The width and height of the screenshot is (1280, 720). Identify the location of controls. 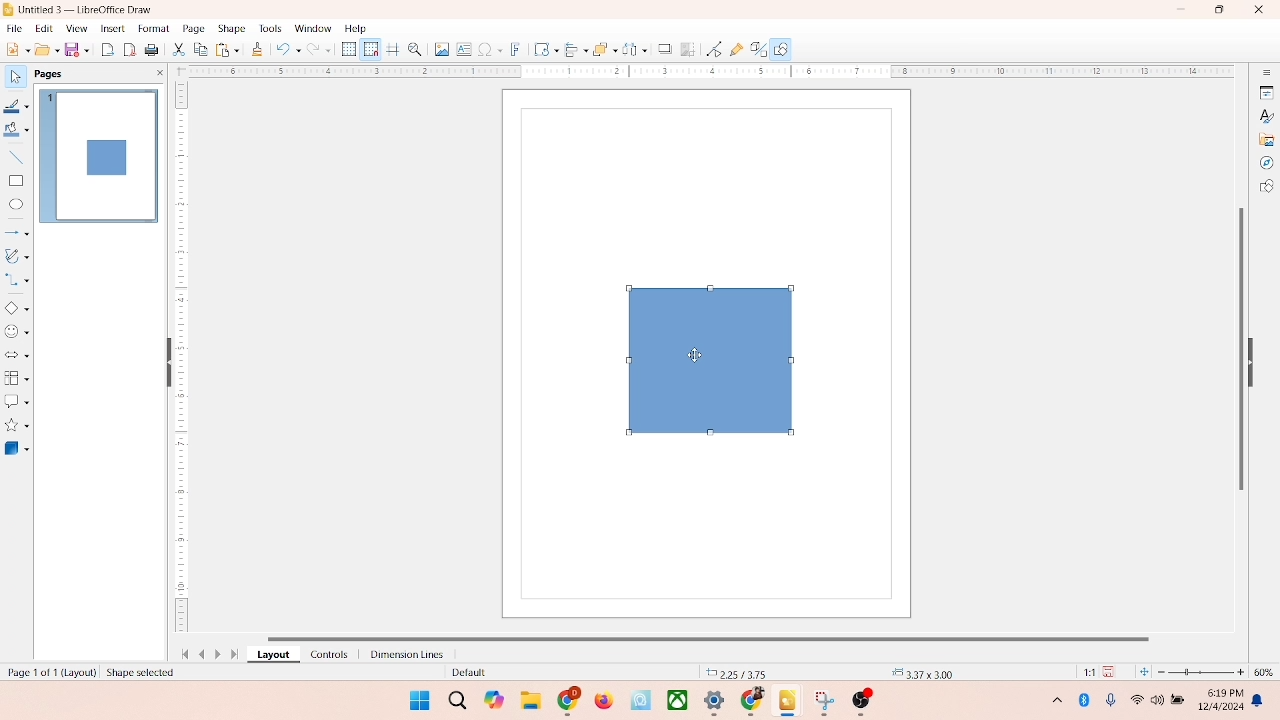
(324, 654).